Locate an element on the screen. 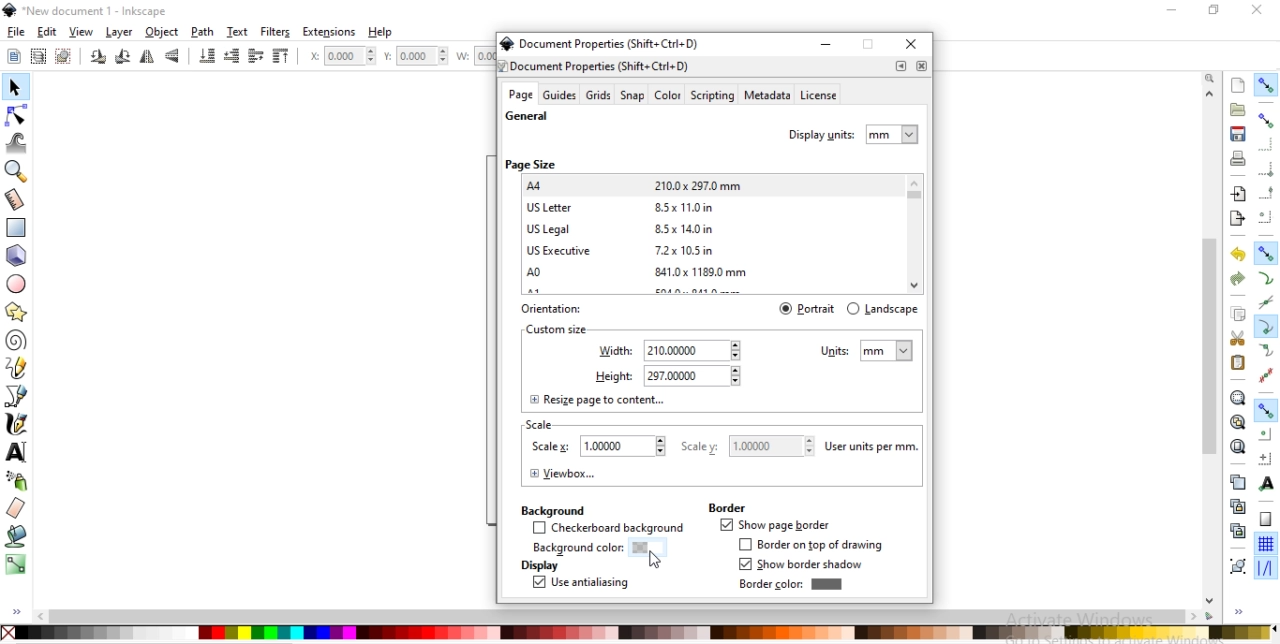  display is located at coordinates (538, 566).